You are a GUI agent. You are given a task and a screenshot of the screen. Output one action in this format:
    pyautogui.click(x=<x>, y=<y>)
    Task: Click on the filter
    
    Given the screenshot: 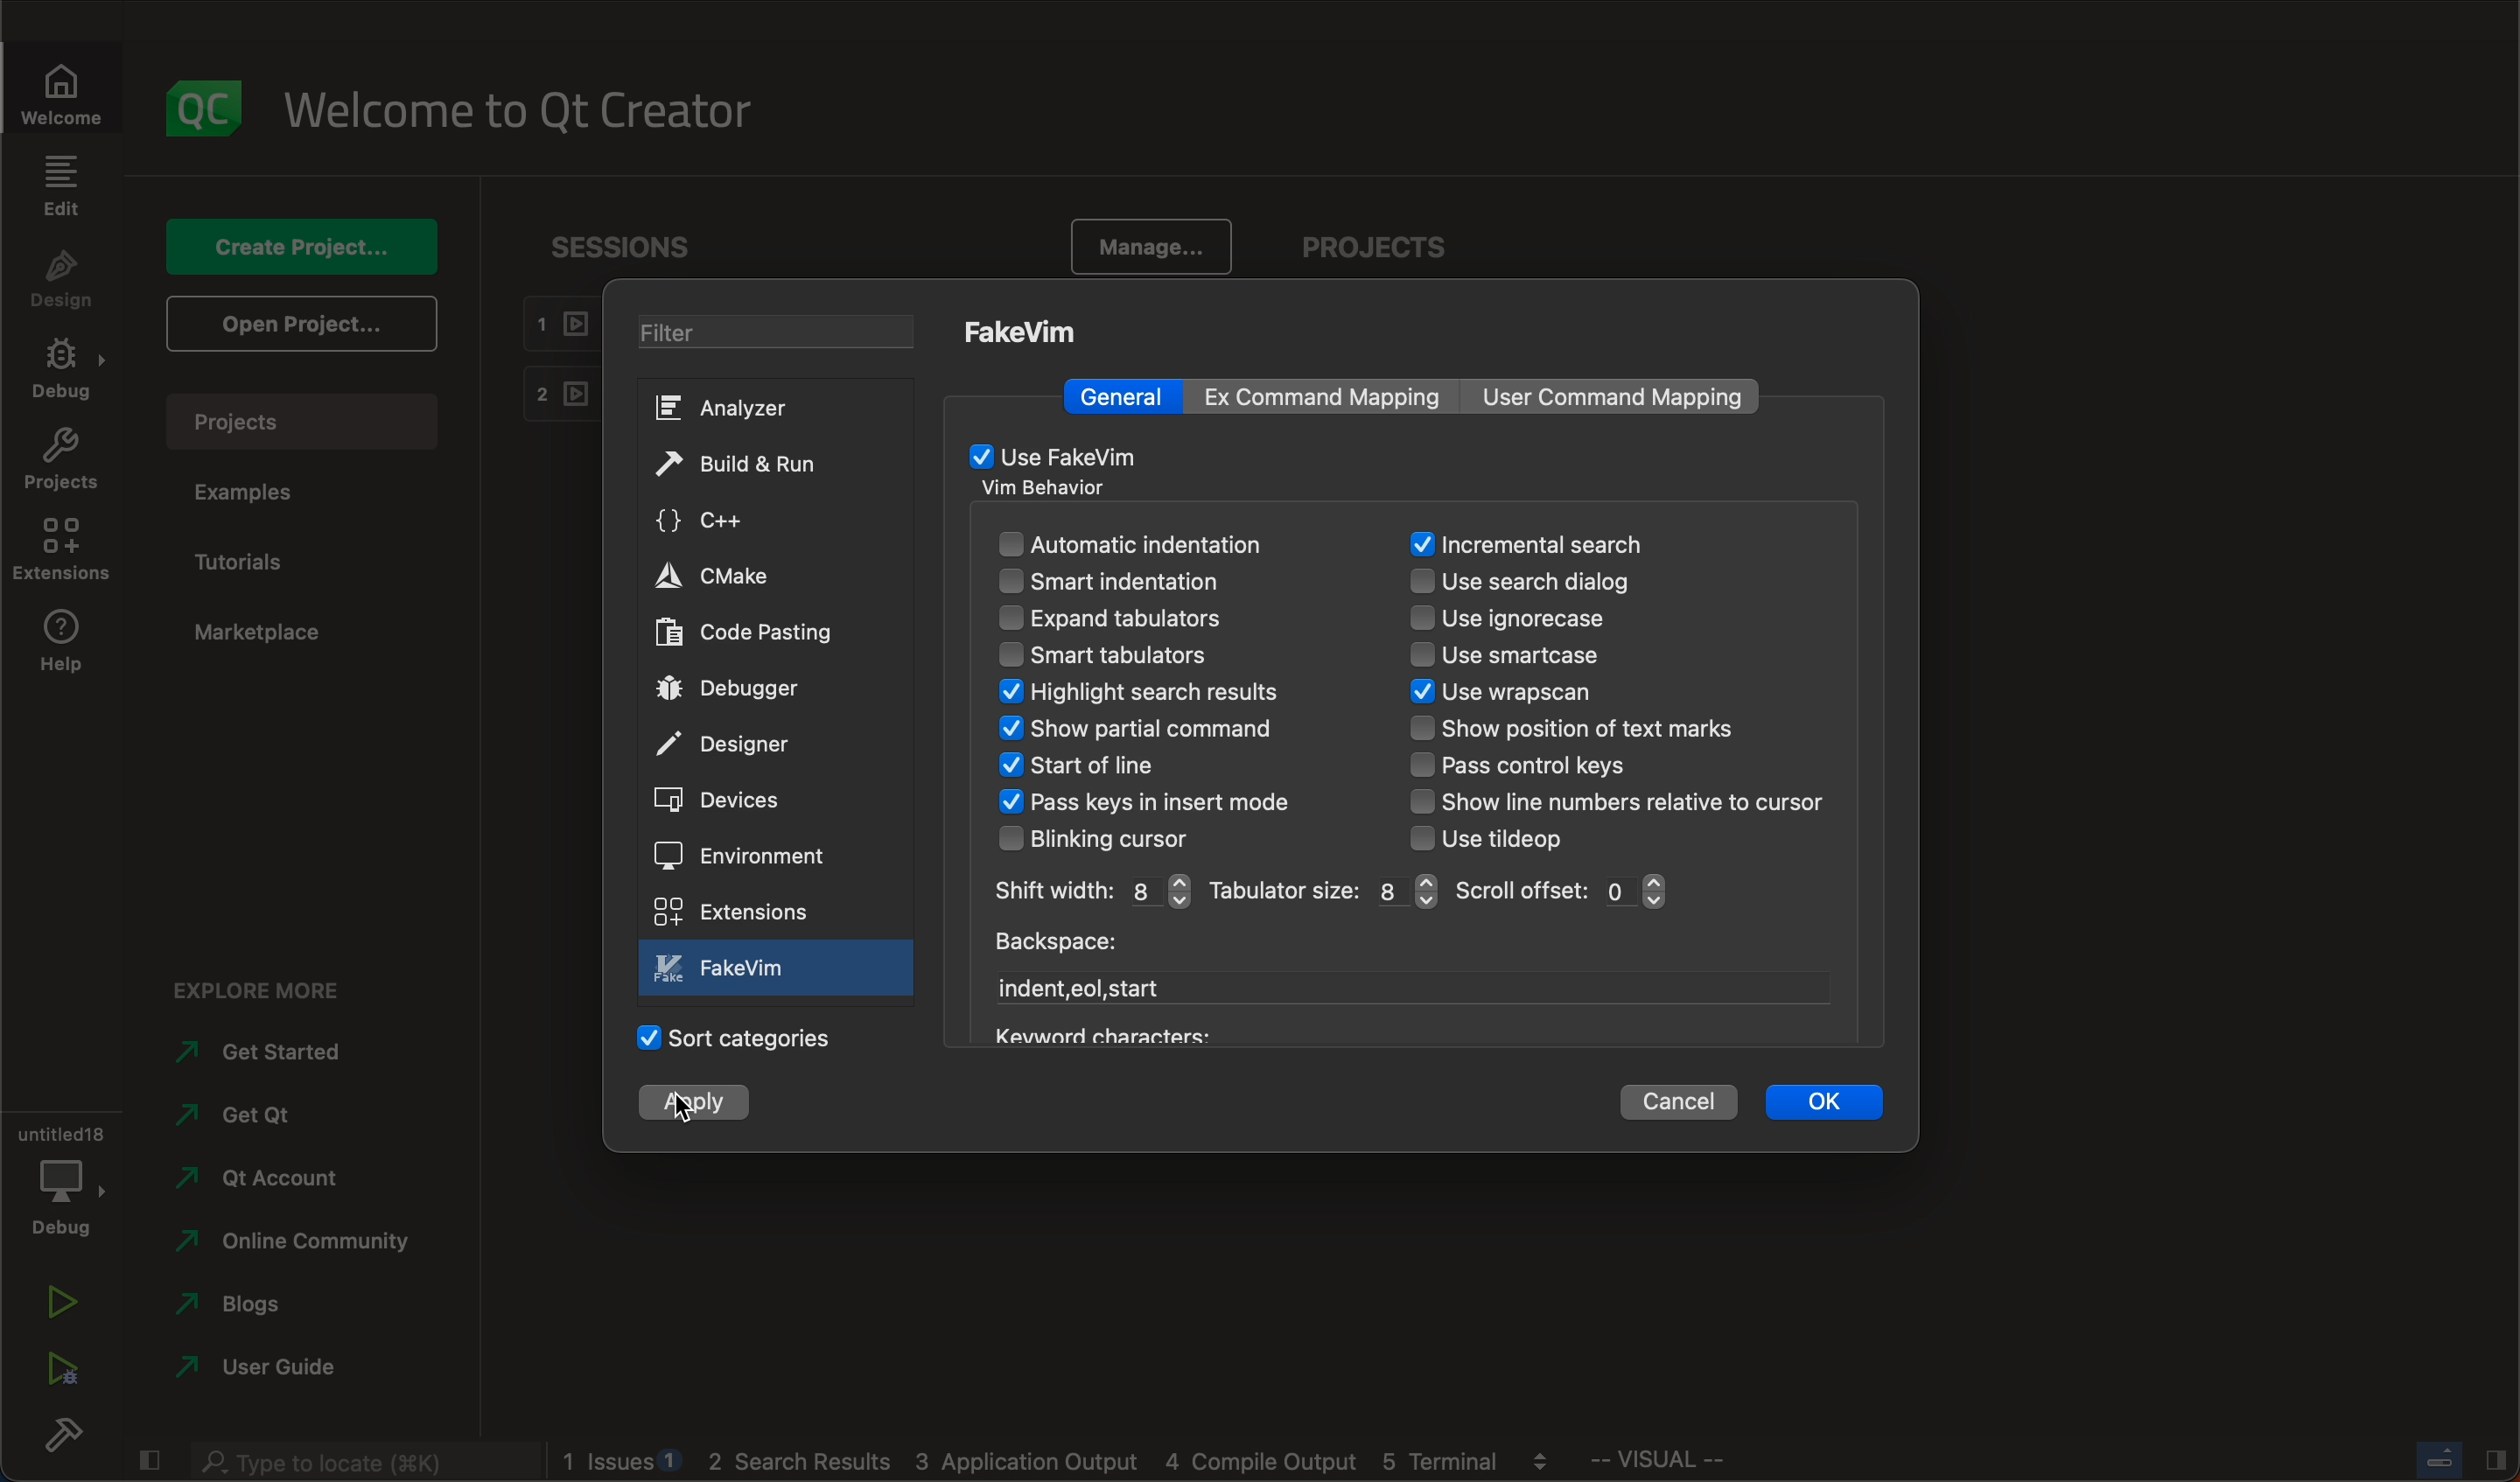 What is the action you would take?
    pyautogui.click(x=782, y=335)
    